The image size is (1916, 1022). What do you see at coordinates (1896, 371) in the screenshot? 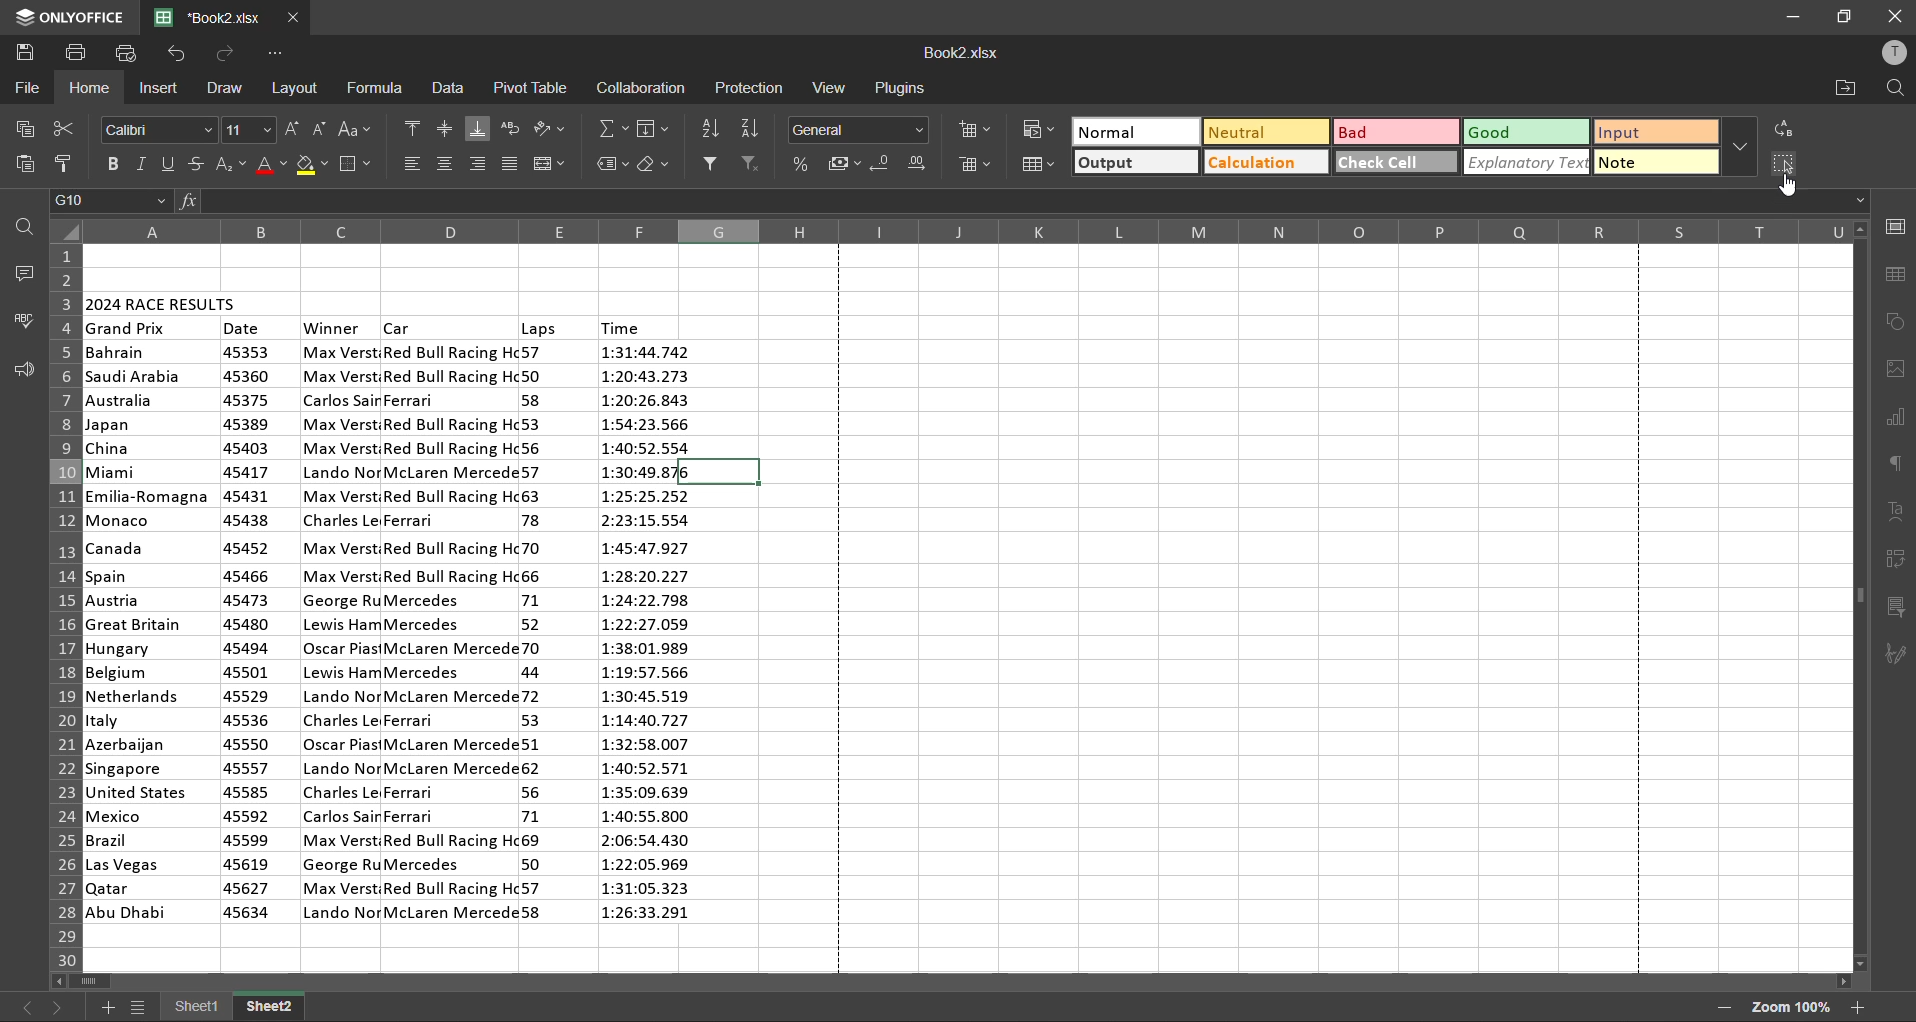
I see `images` at bounding box center [1896, 371].